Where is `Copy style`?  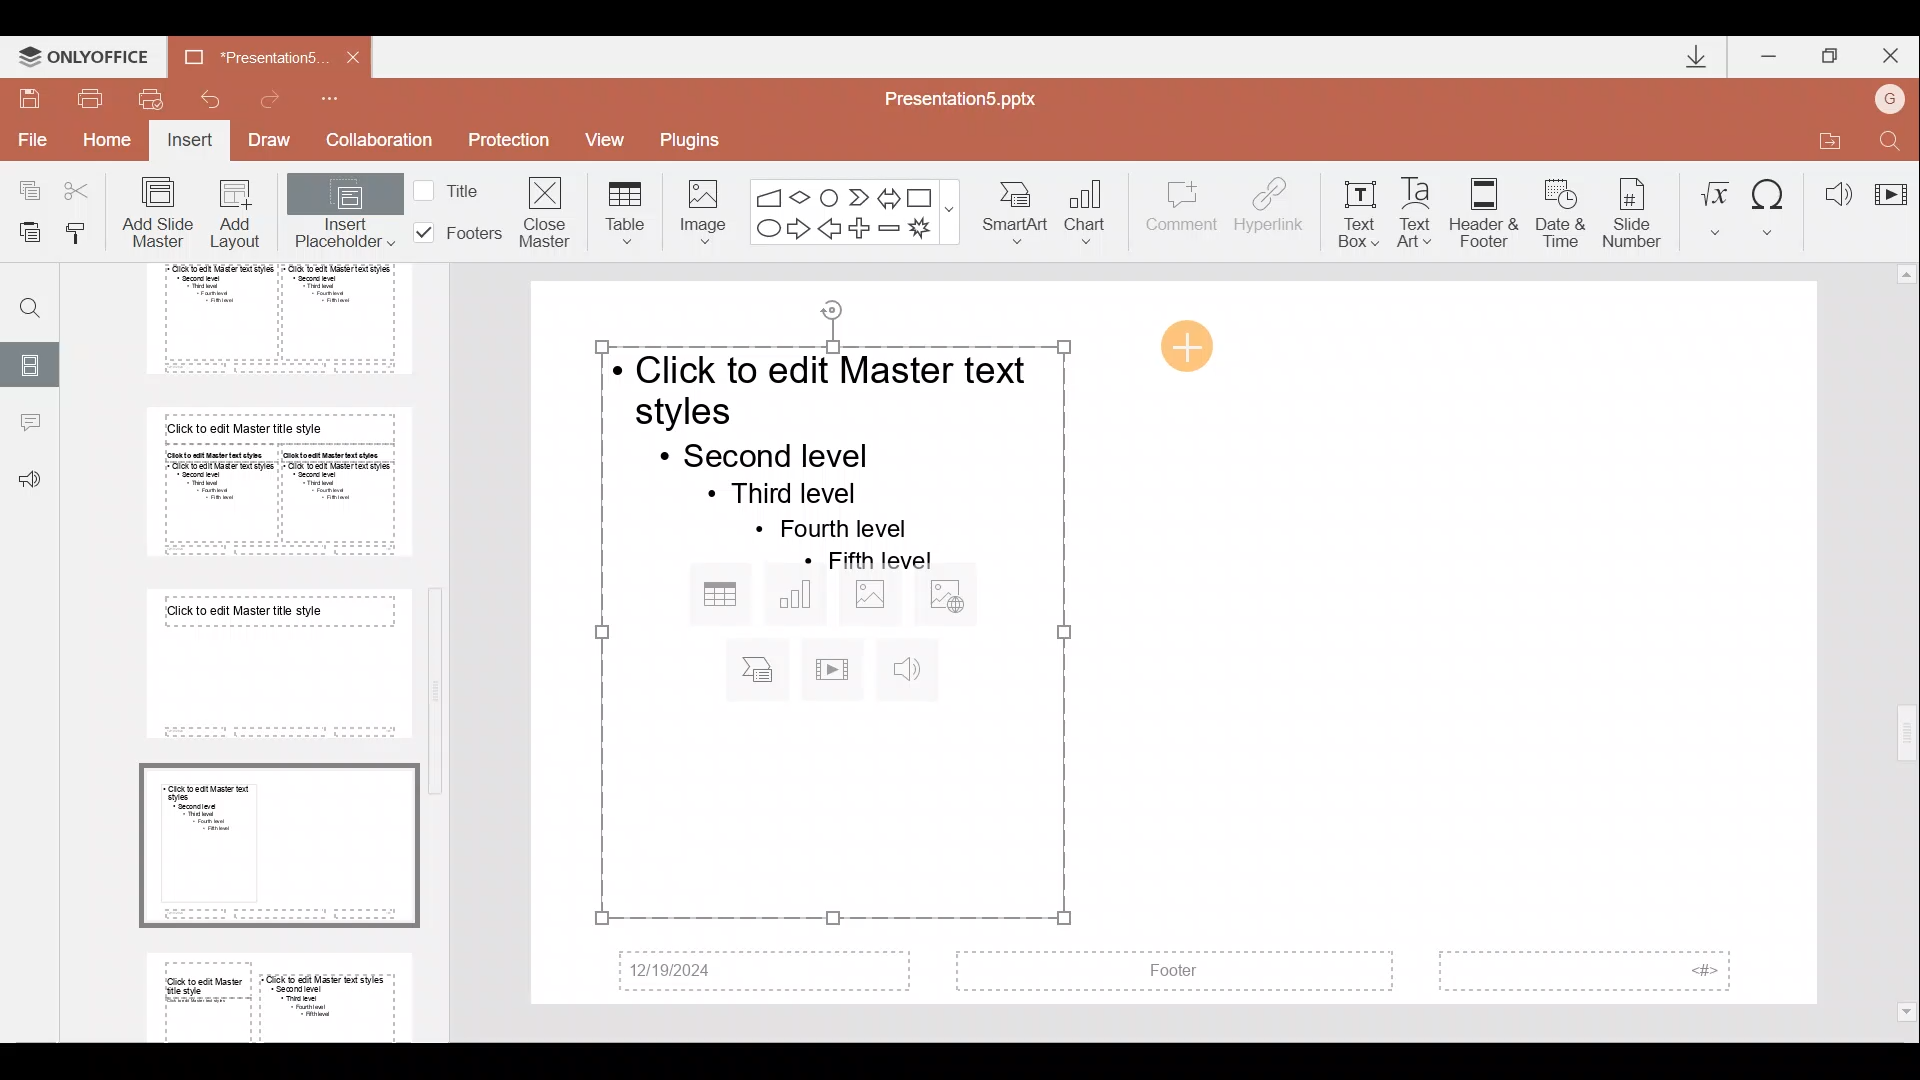
Copy style is located at coordinates (85, 232).